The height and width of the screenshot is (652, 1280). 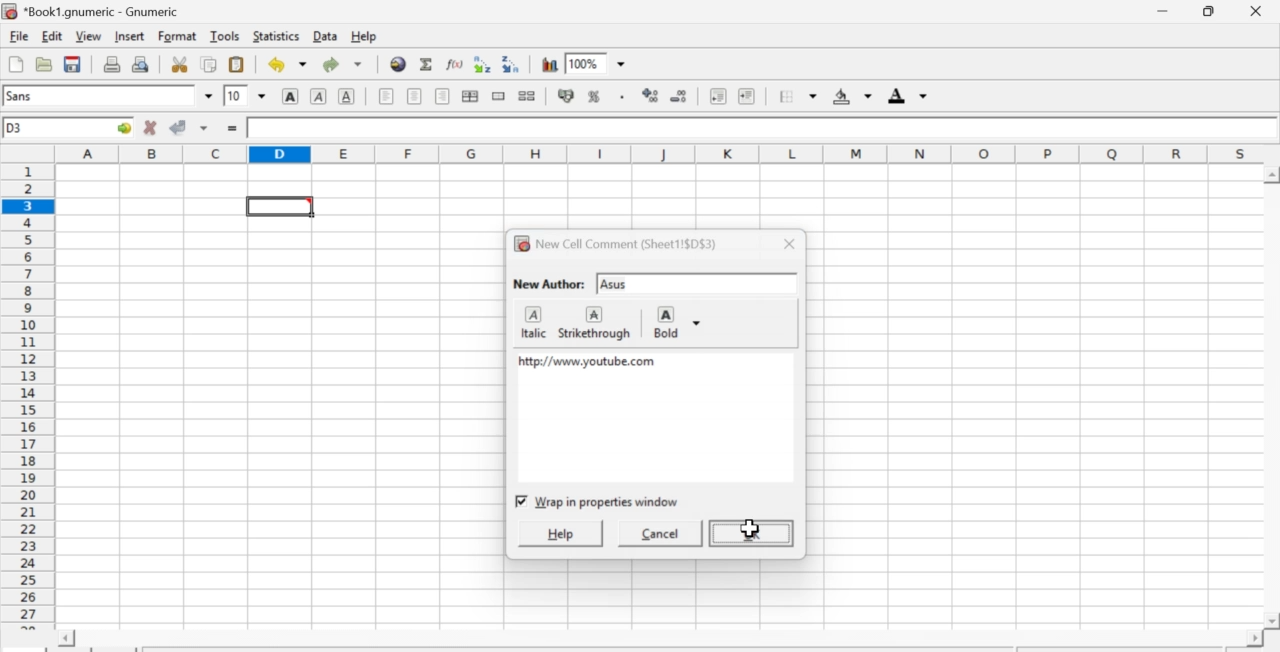 I want to click on Print, so click(x=110, y=64).